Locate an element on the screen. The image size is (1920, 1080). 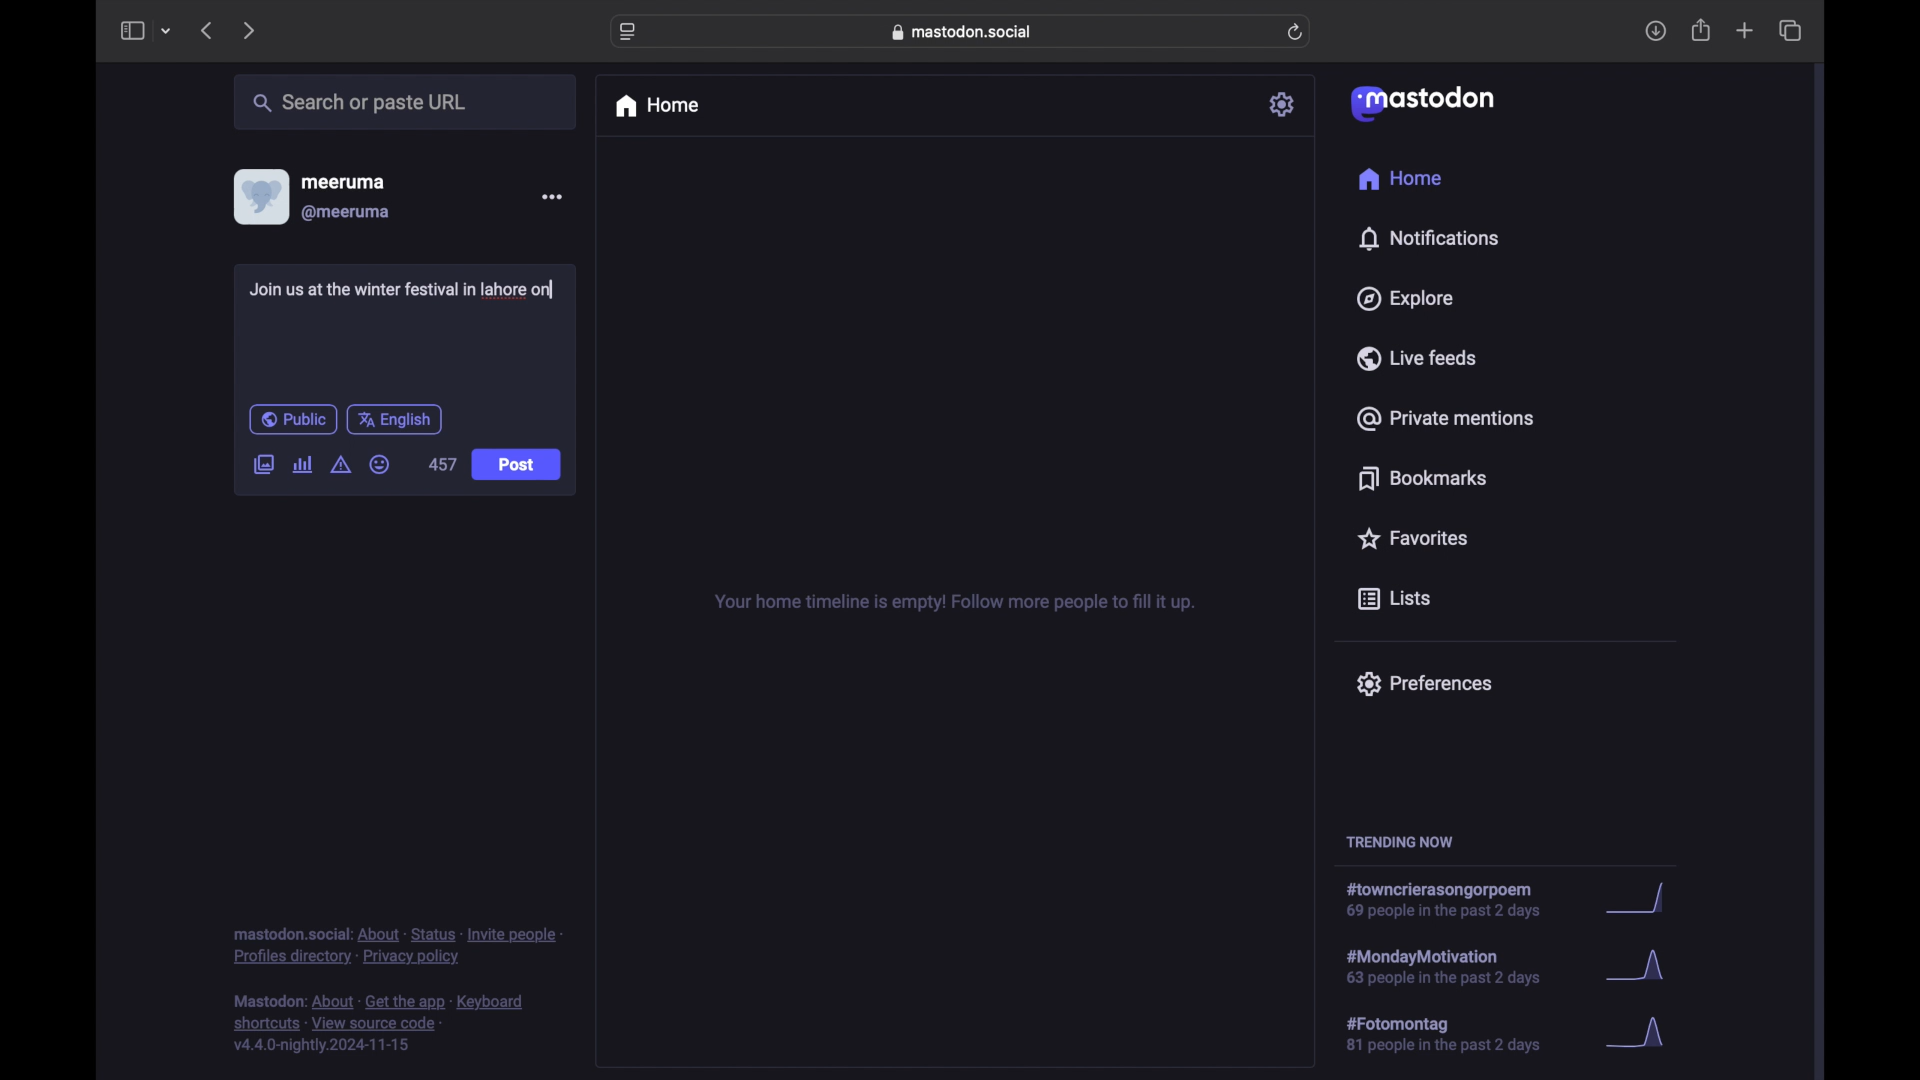
search or paste url is located at coordinates (359, 103).